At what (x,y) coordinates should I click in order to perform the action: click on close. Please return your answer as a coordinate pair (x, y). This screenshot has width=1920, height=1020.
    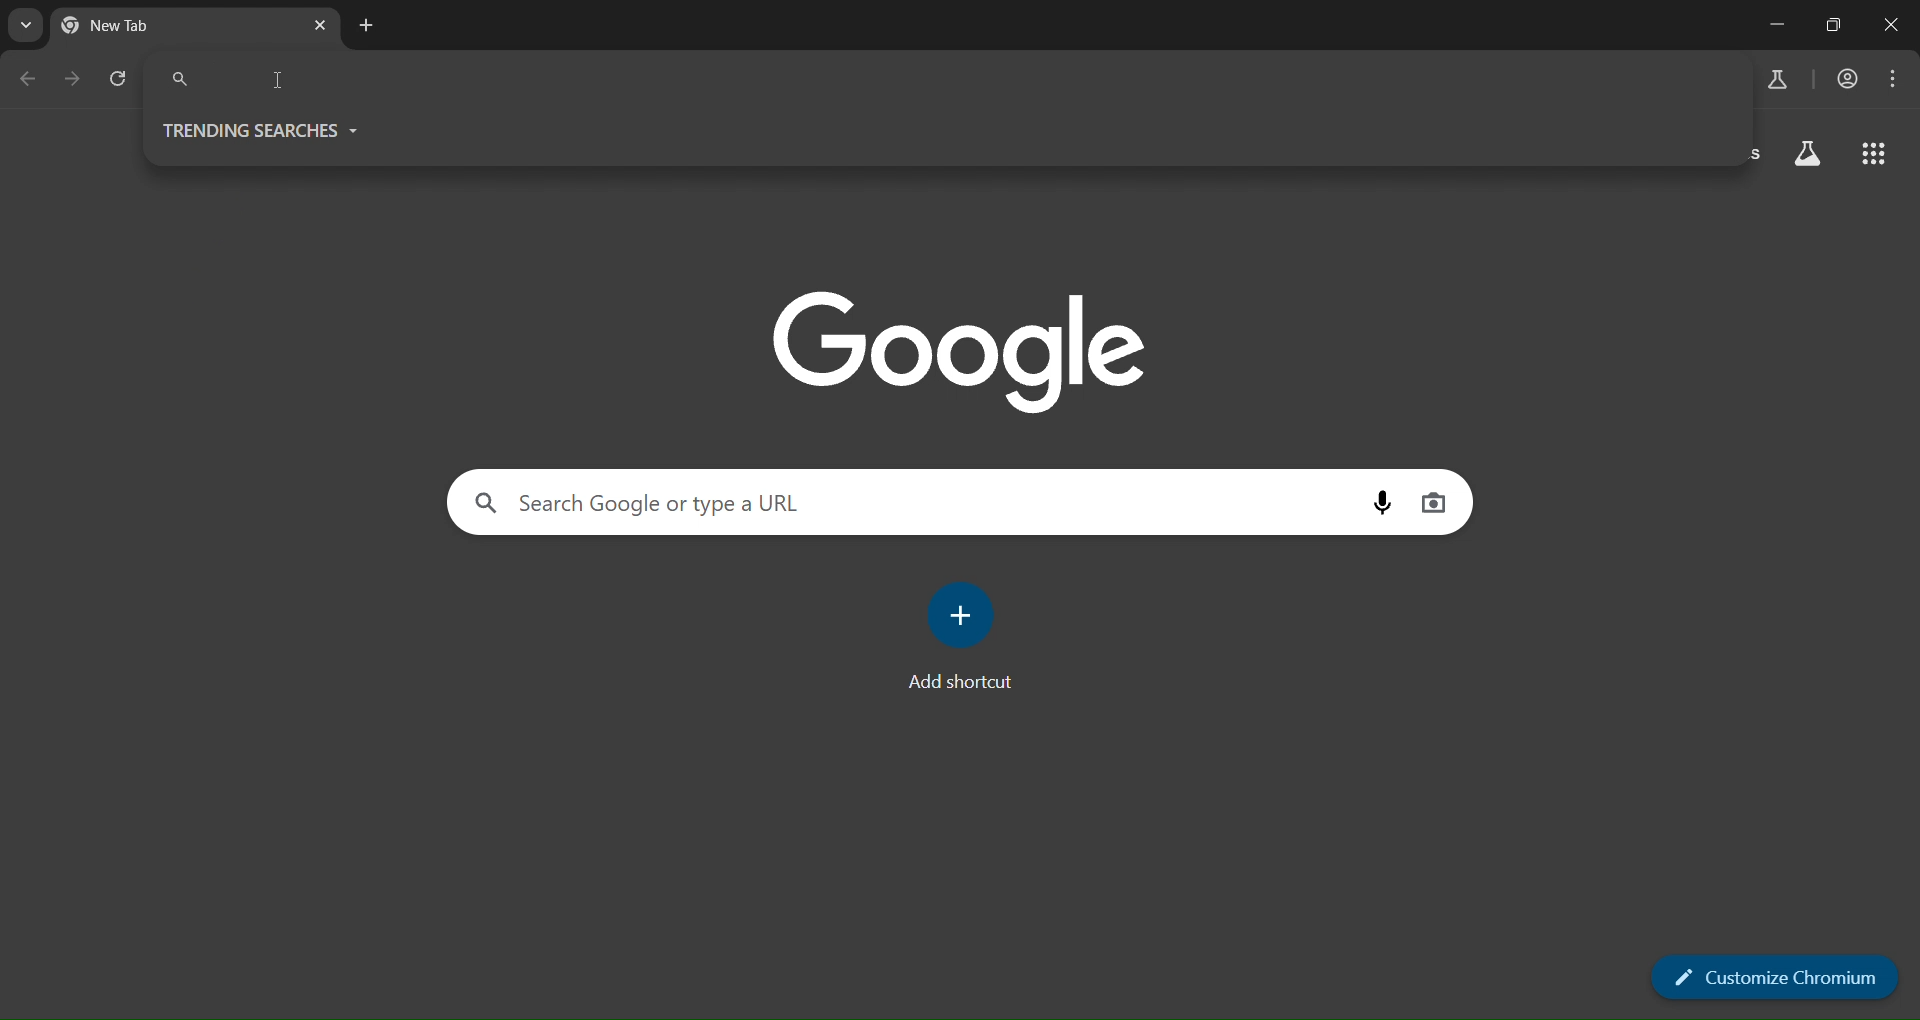
    Looking at the image, I should click on (1892, 25).